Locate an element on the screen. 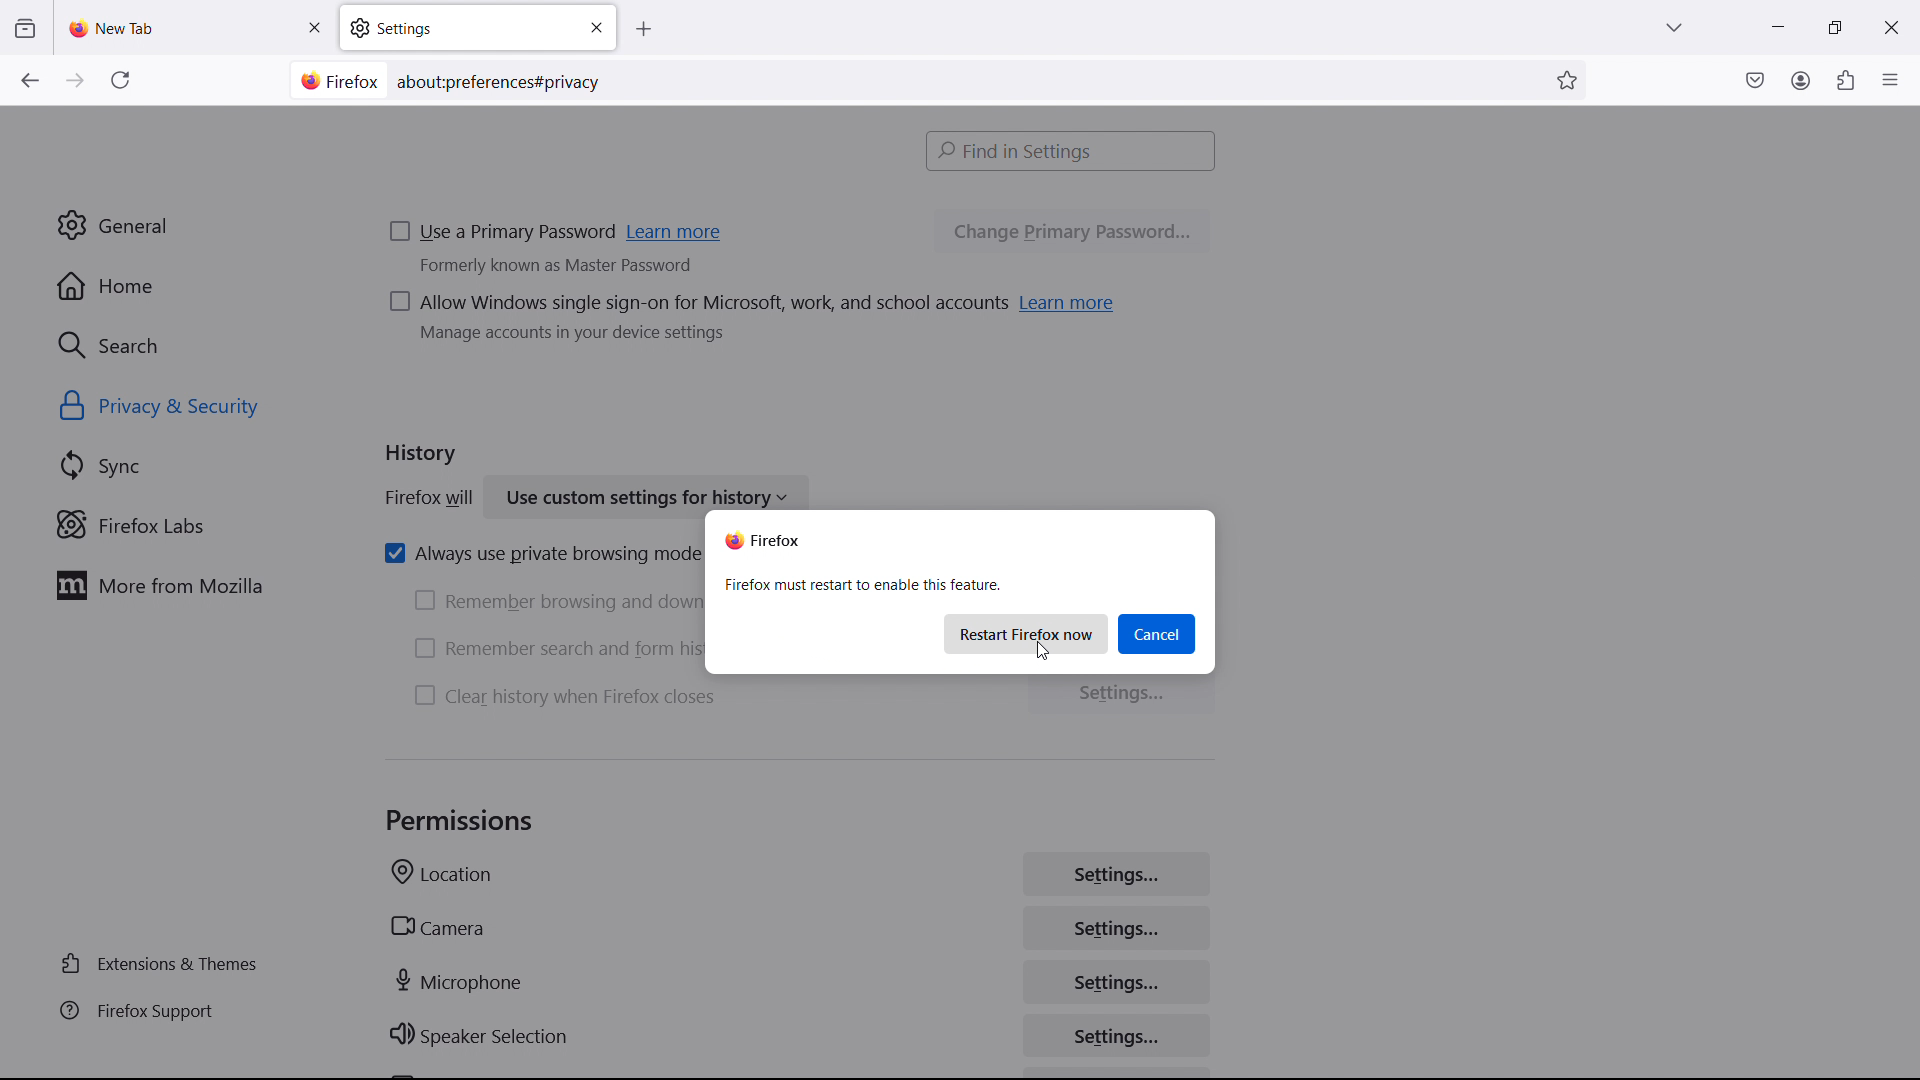  go back one page, right click or pull down to show history is located at coordinates (29, 80).